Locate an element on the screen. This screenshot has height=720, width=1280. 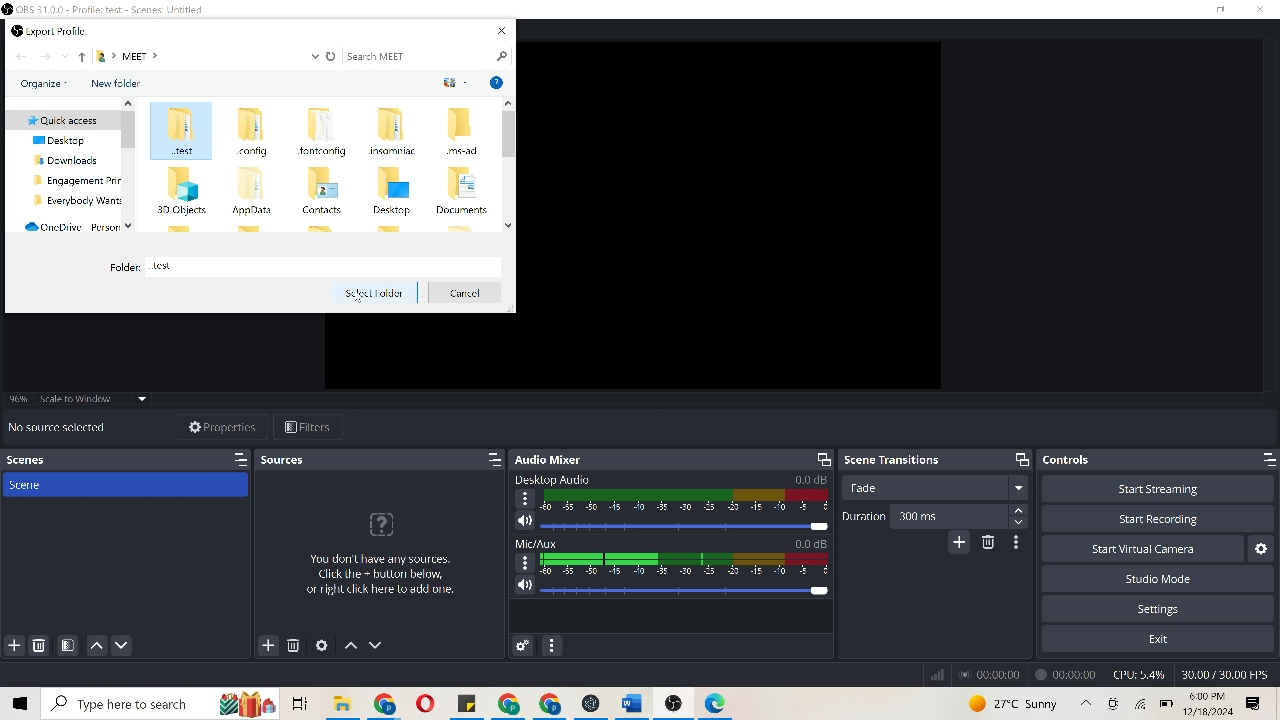
up is located at coordinates (1084, 703).